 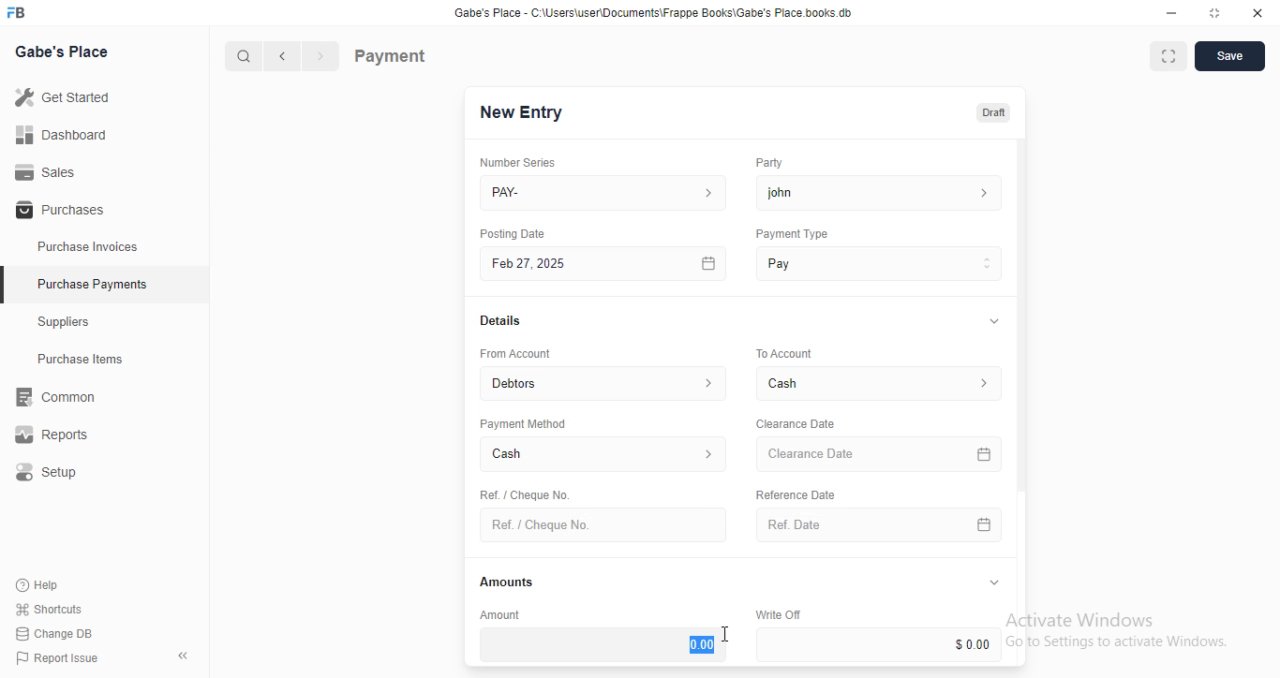 What do you see at coordinates (522, 423) in the screenshot?
I see `‘Payment Method` at bounding box center [522, 423].